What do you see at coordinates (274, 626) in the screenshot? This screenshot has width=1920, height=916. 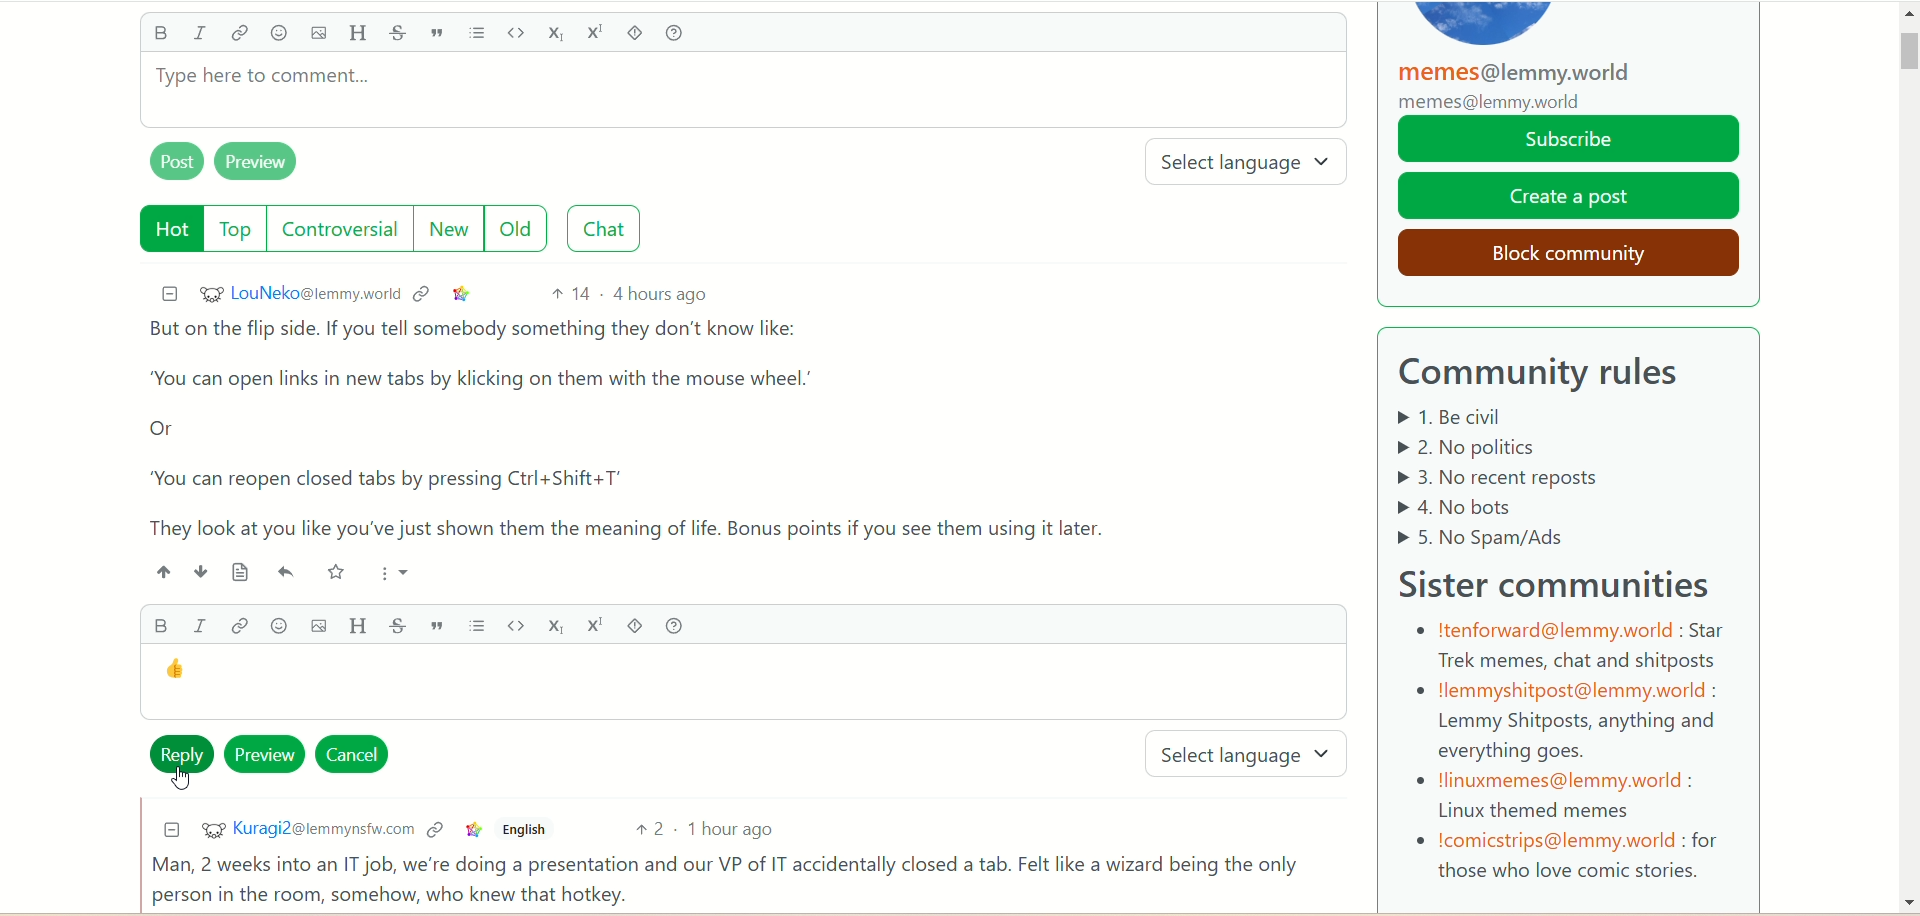 I see `emoji` at bounding box center [274, 626].